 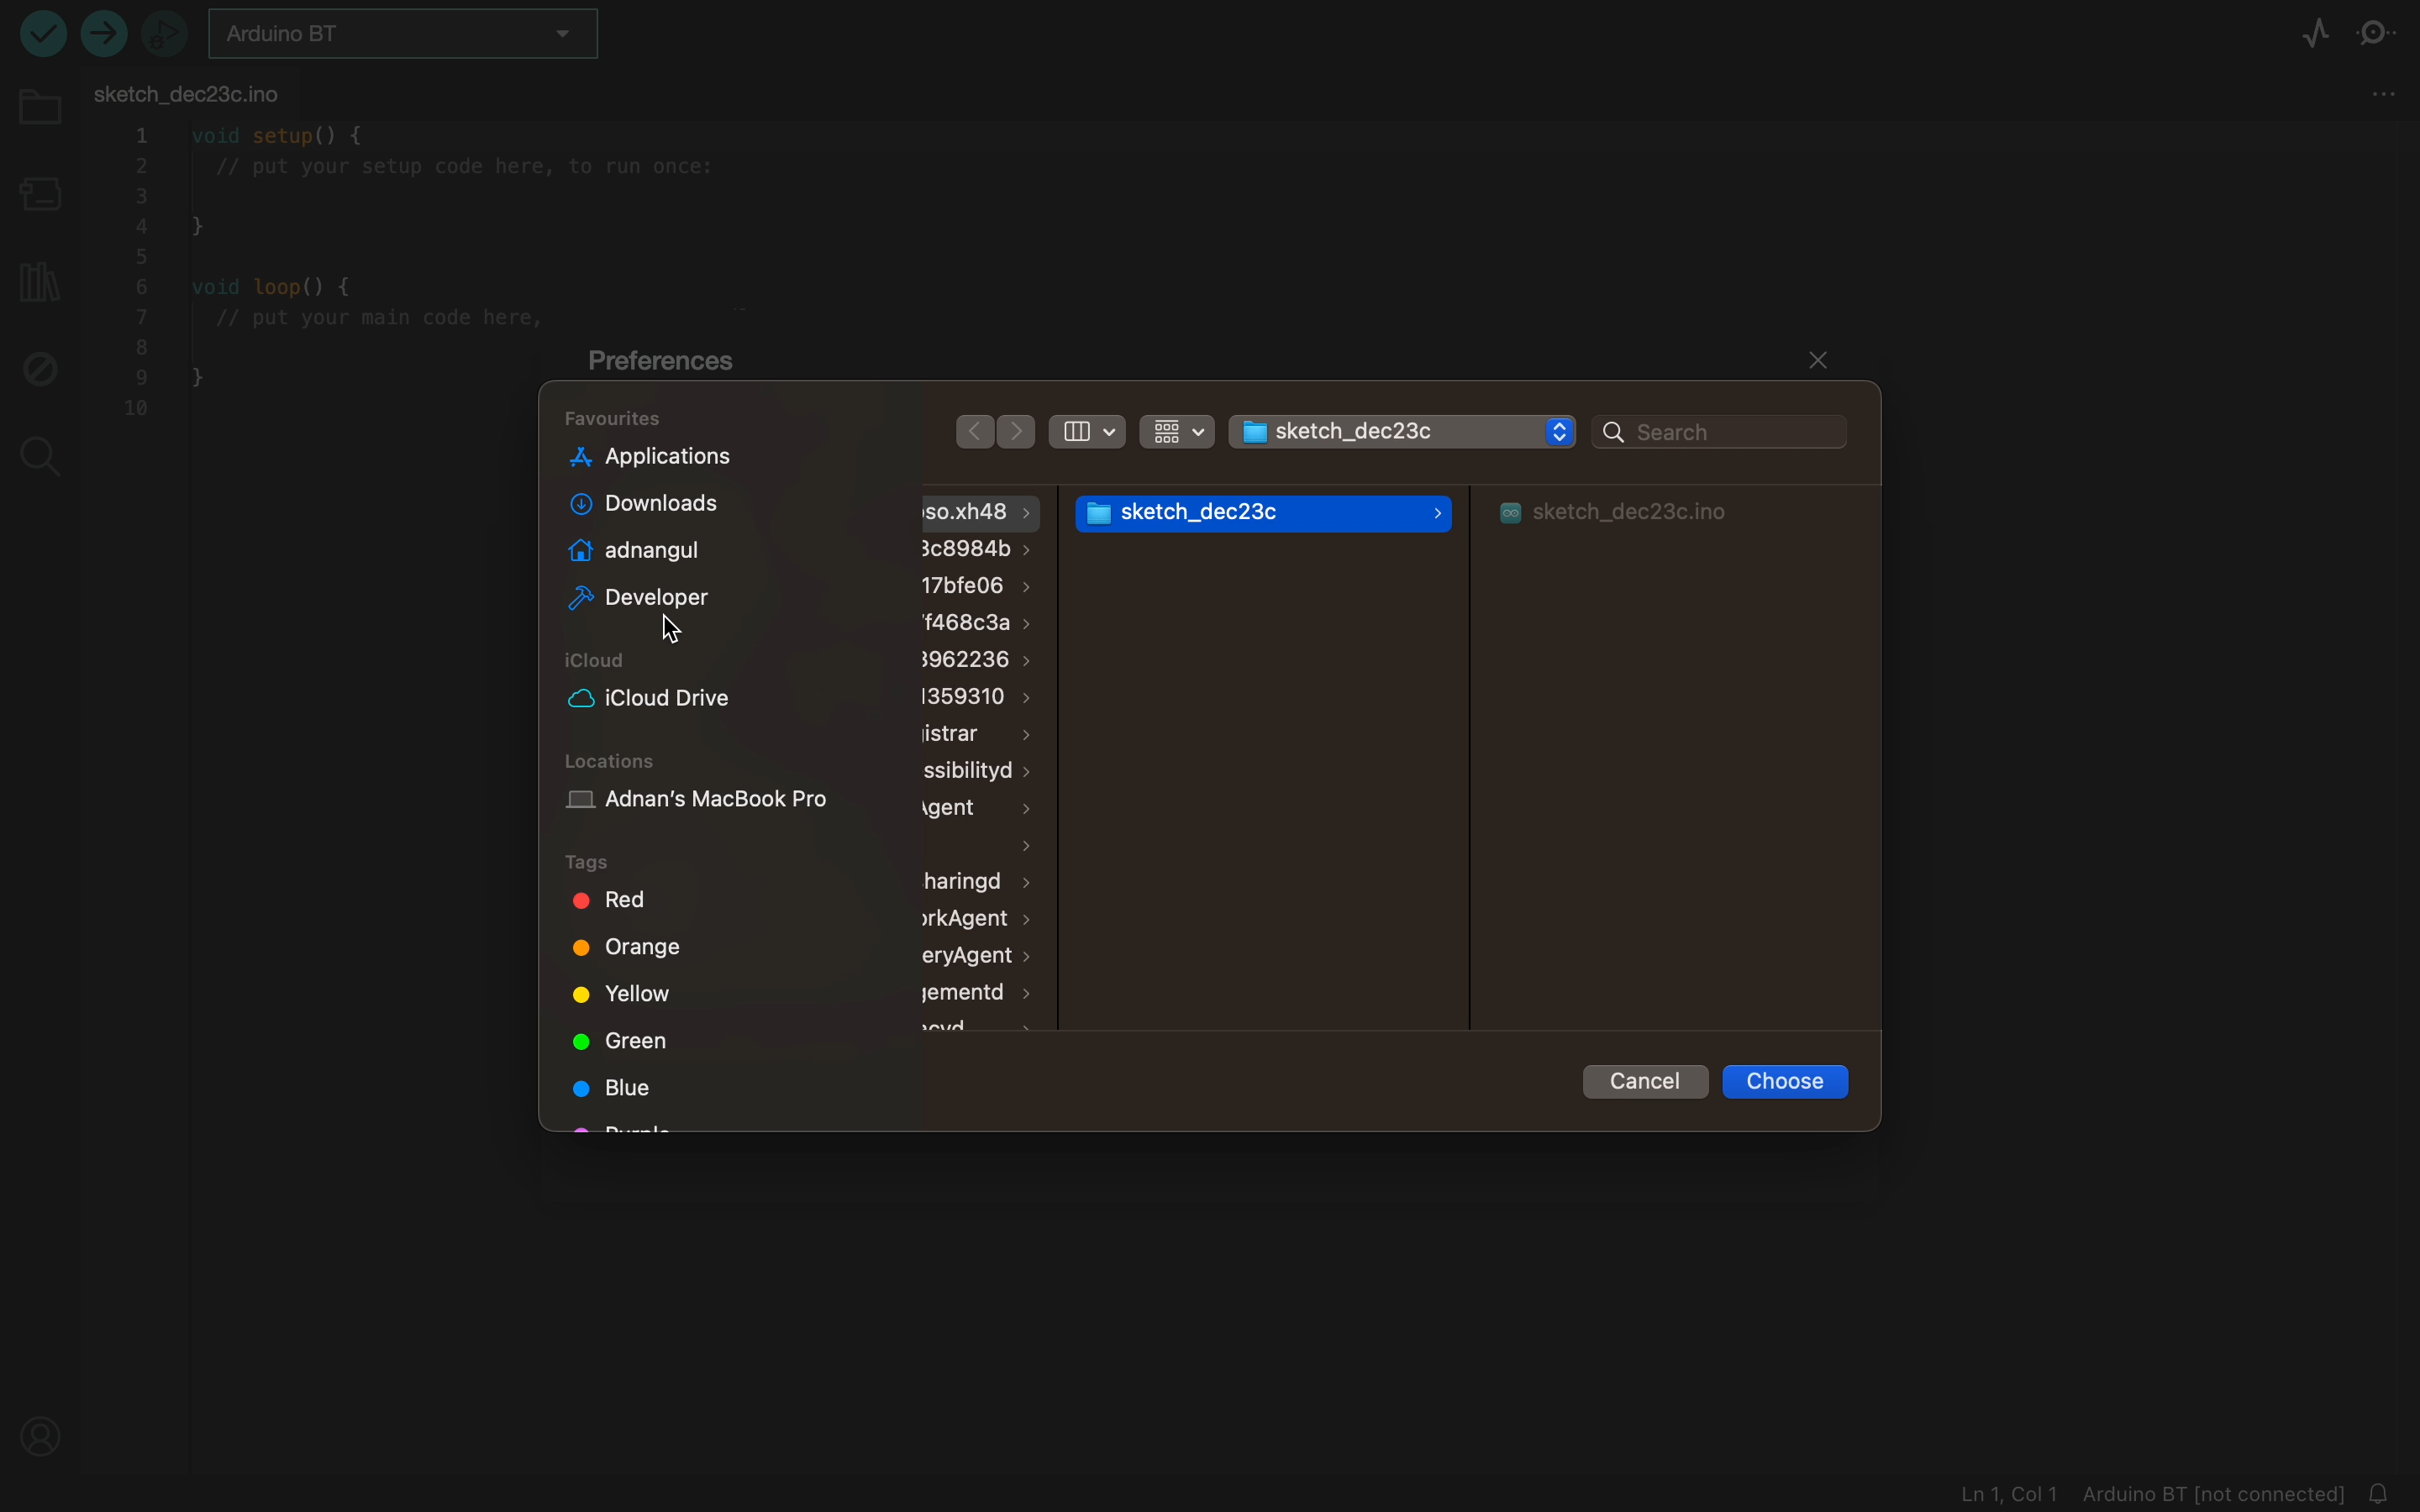 What do you see at coordinates (643, 950) in the screenshot?
I see `orange` at bounding box center [643, 950].